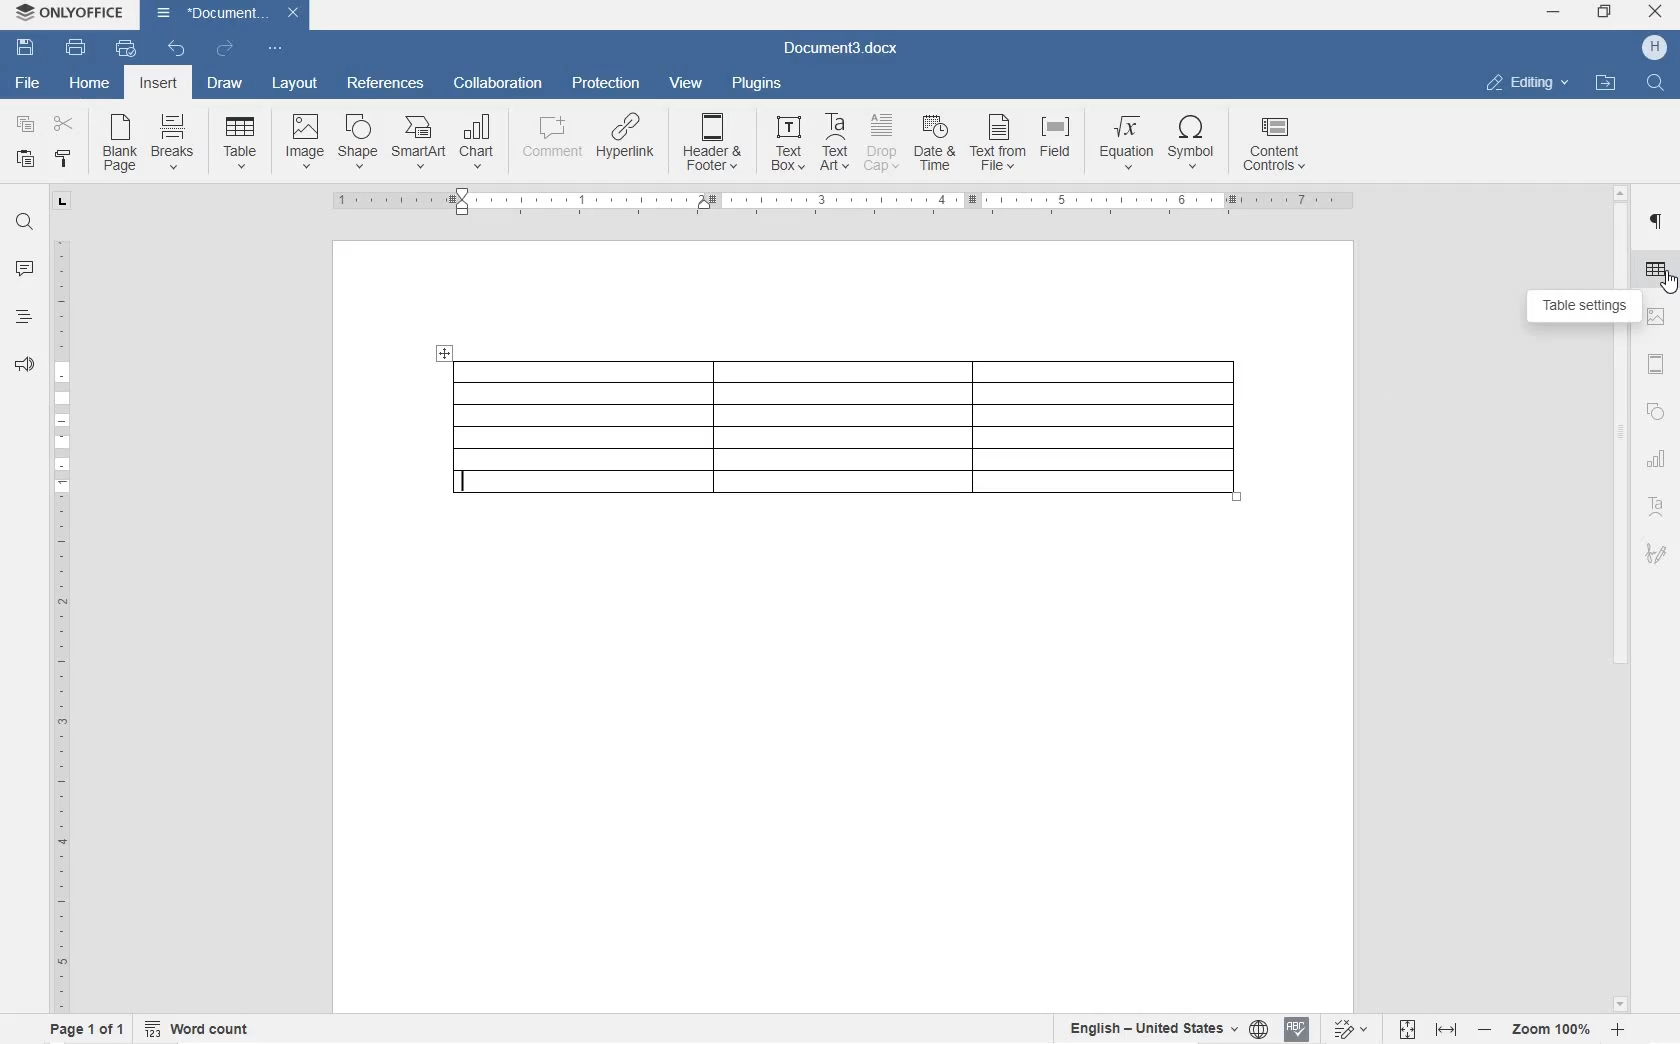 The image size is (1680, 1044). I want to click on TABLE SETTINGS, so click(1586, 307).